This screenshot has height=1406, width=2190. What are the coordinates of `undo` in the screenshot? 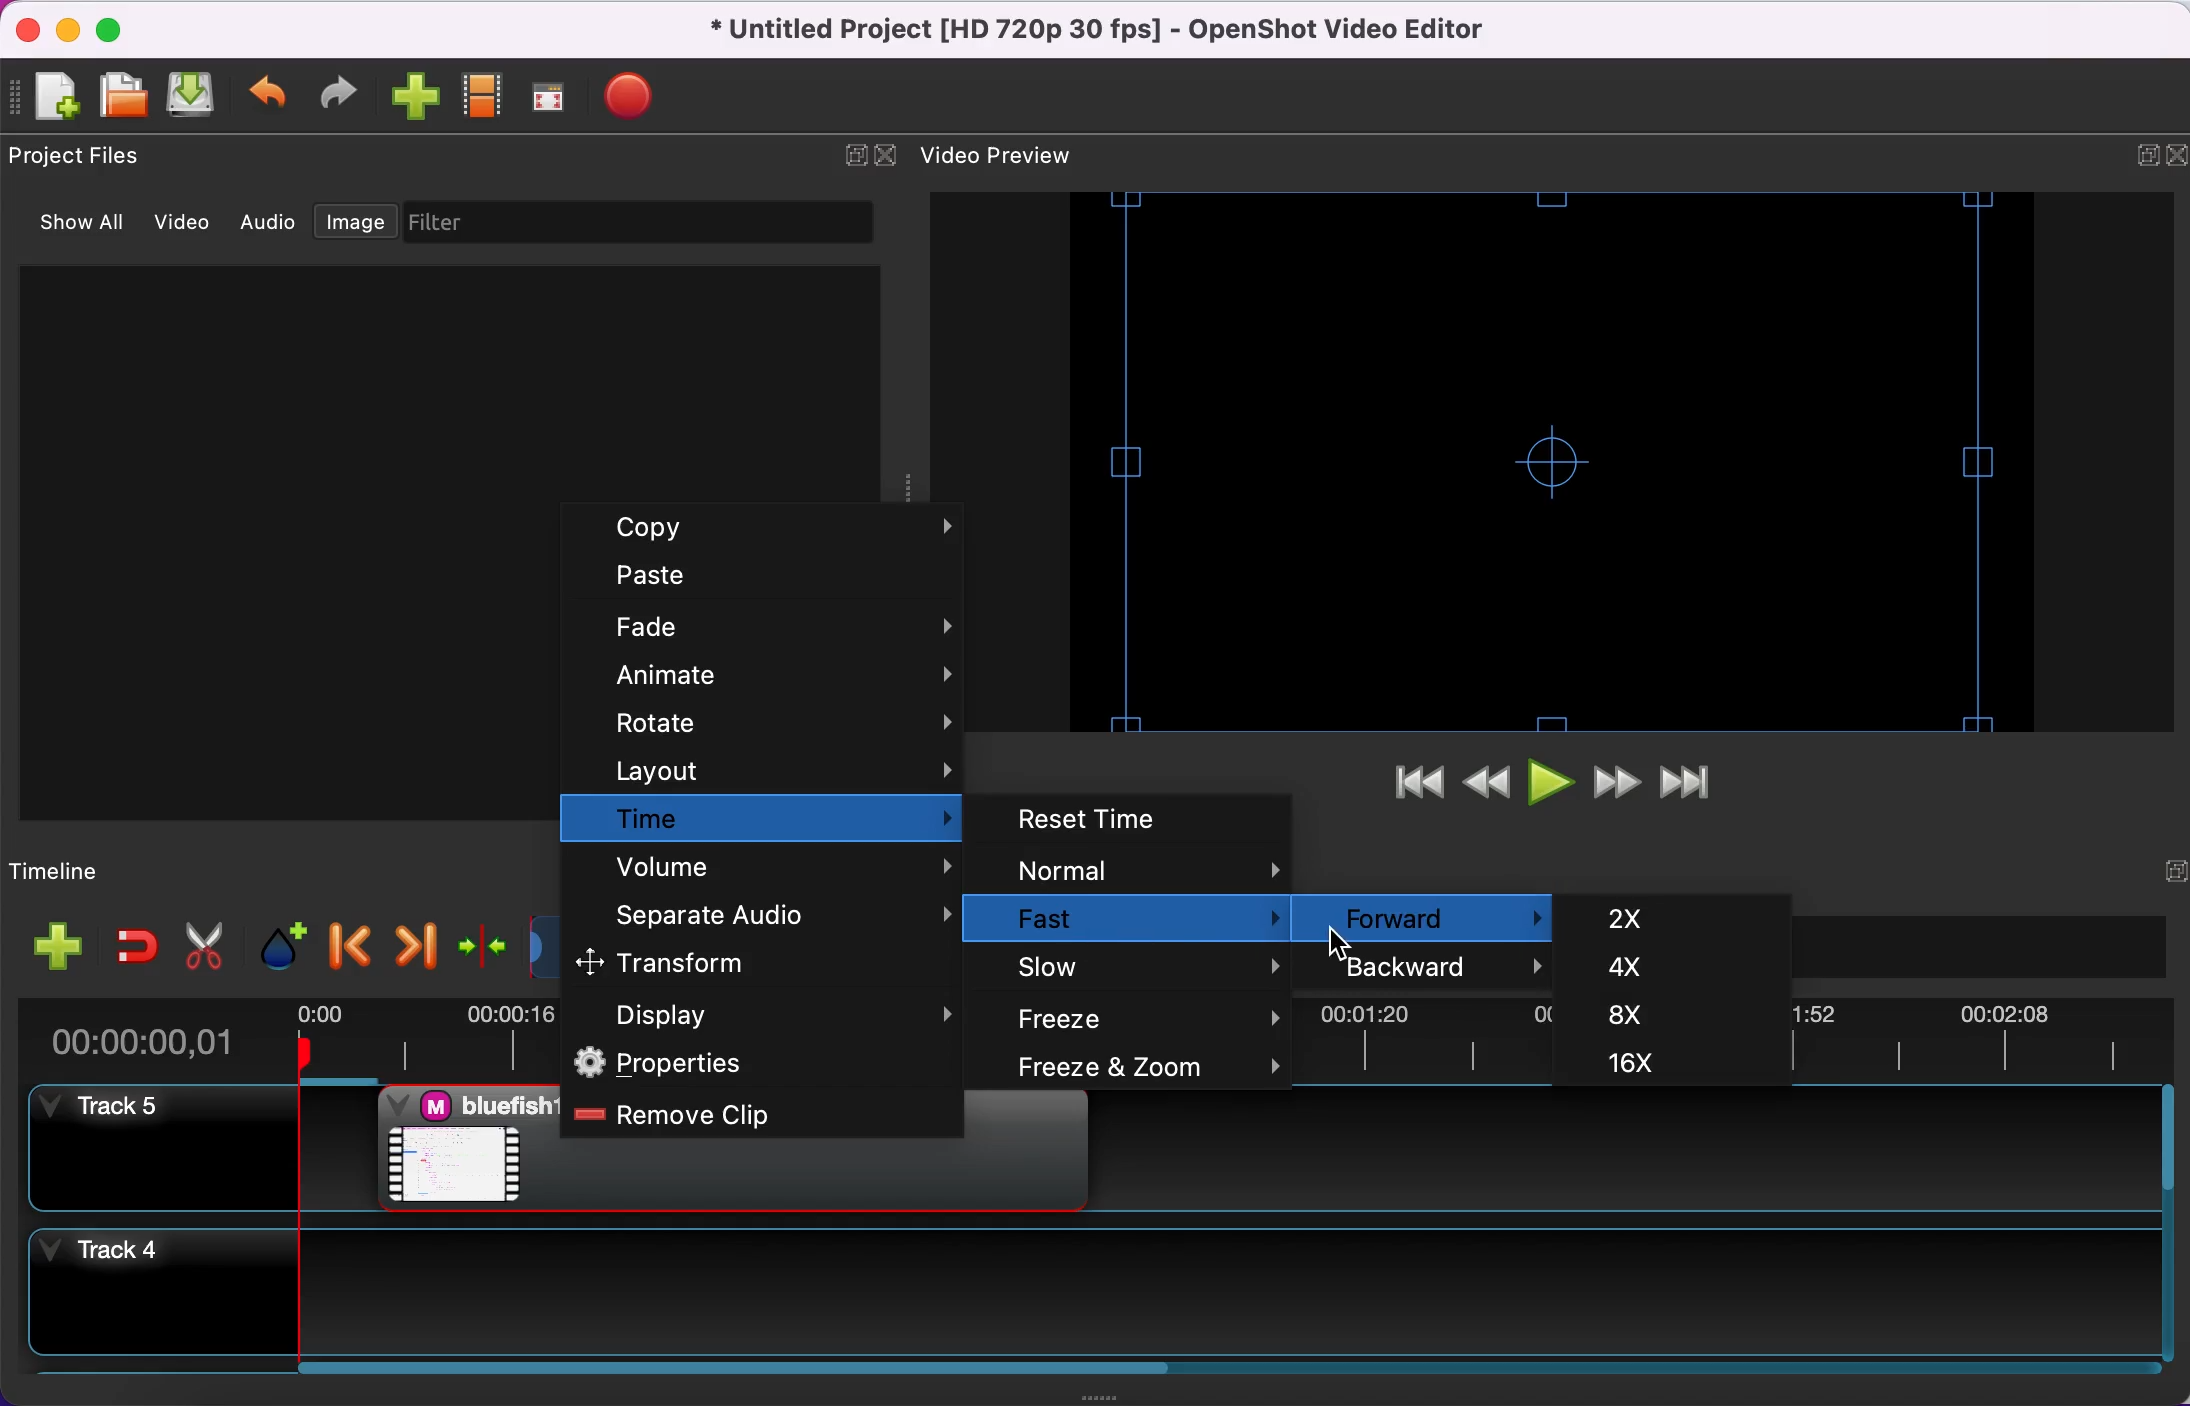 It's located at (274, 98).